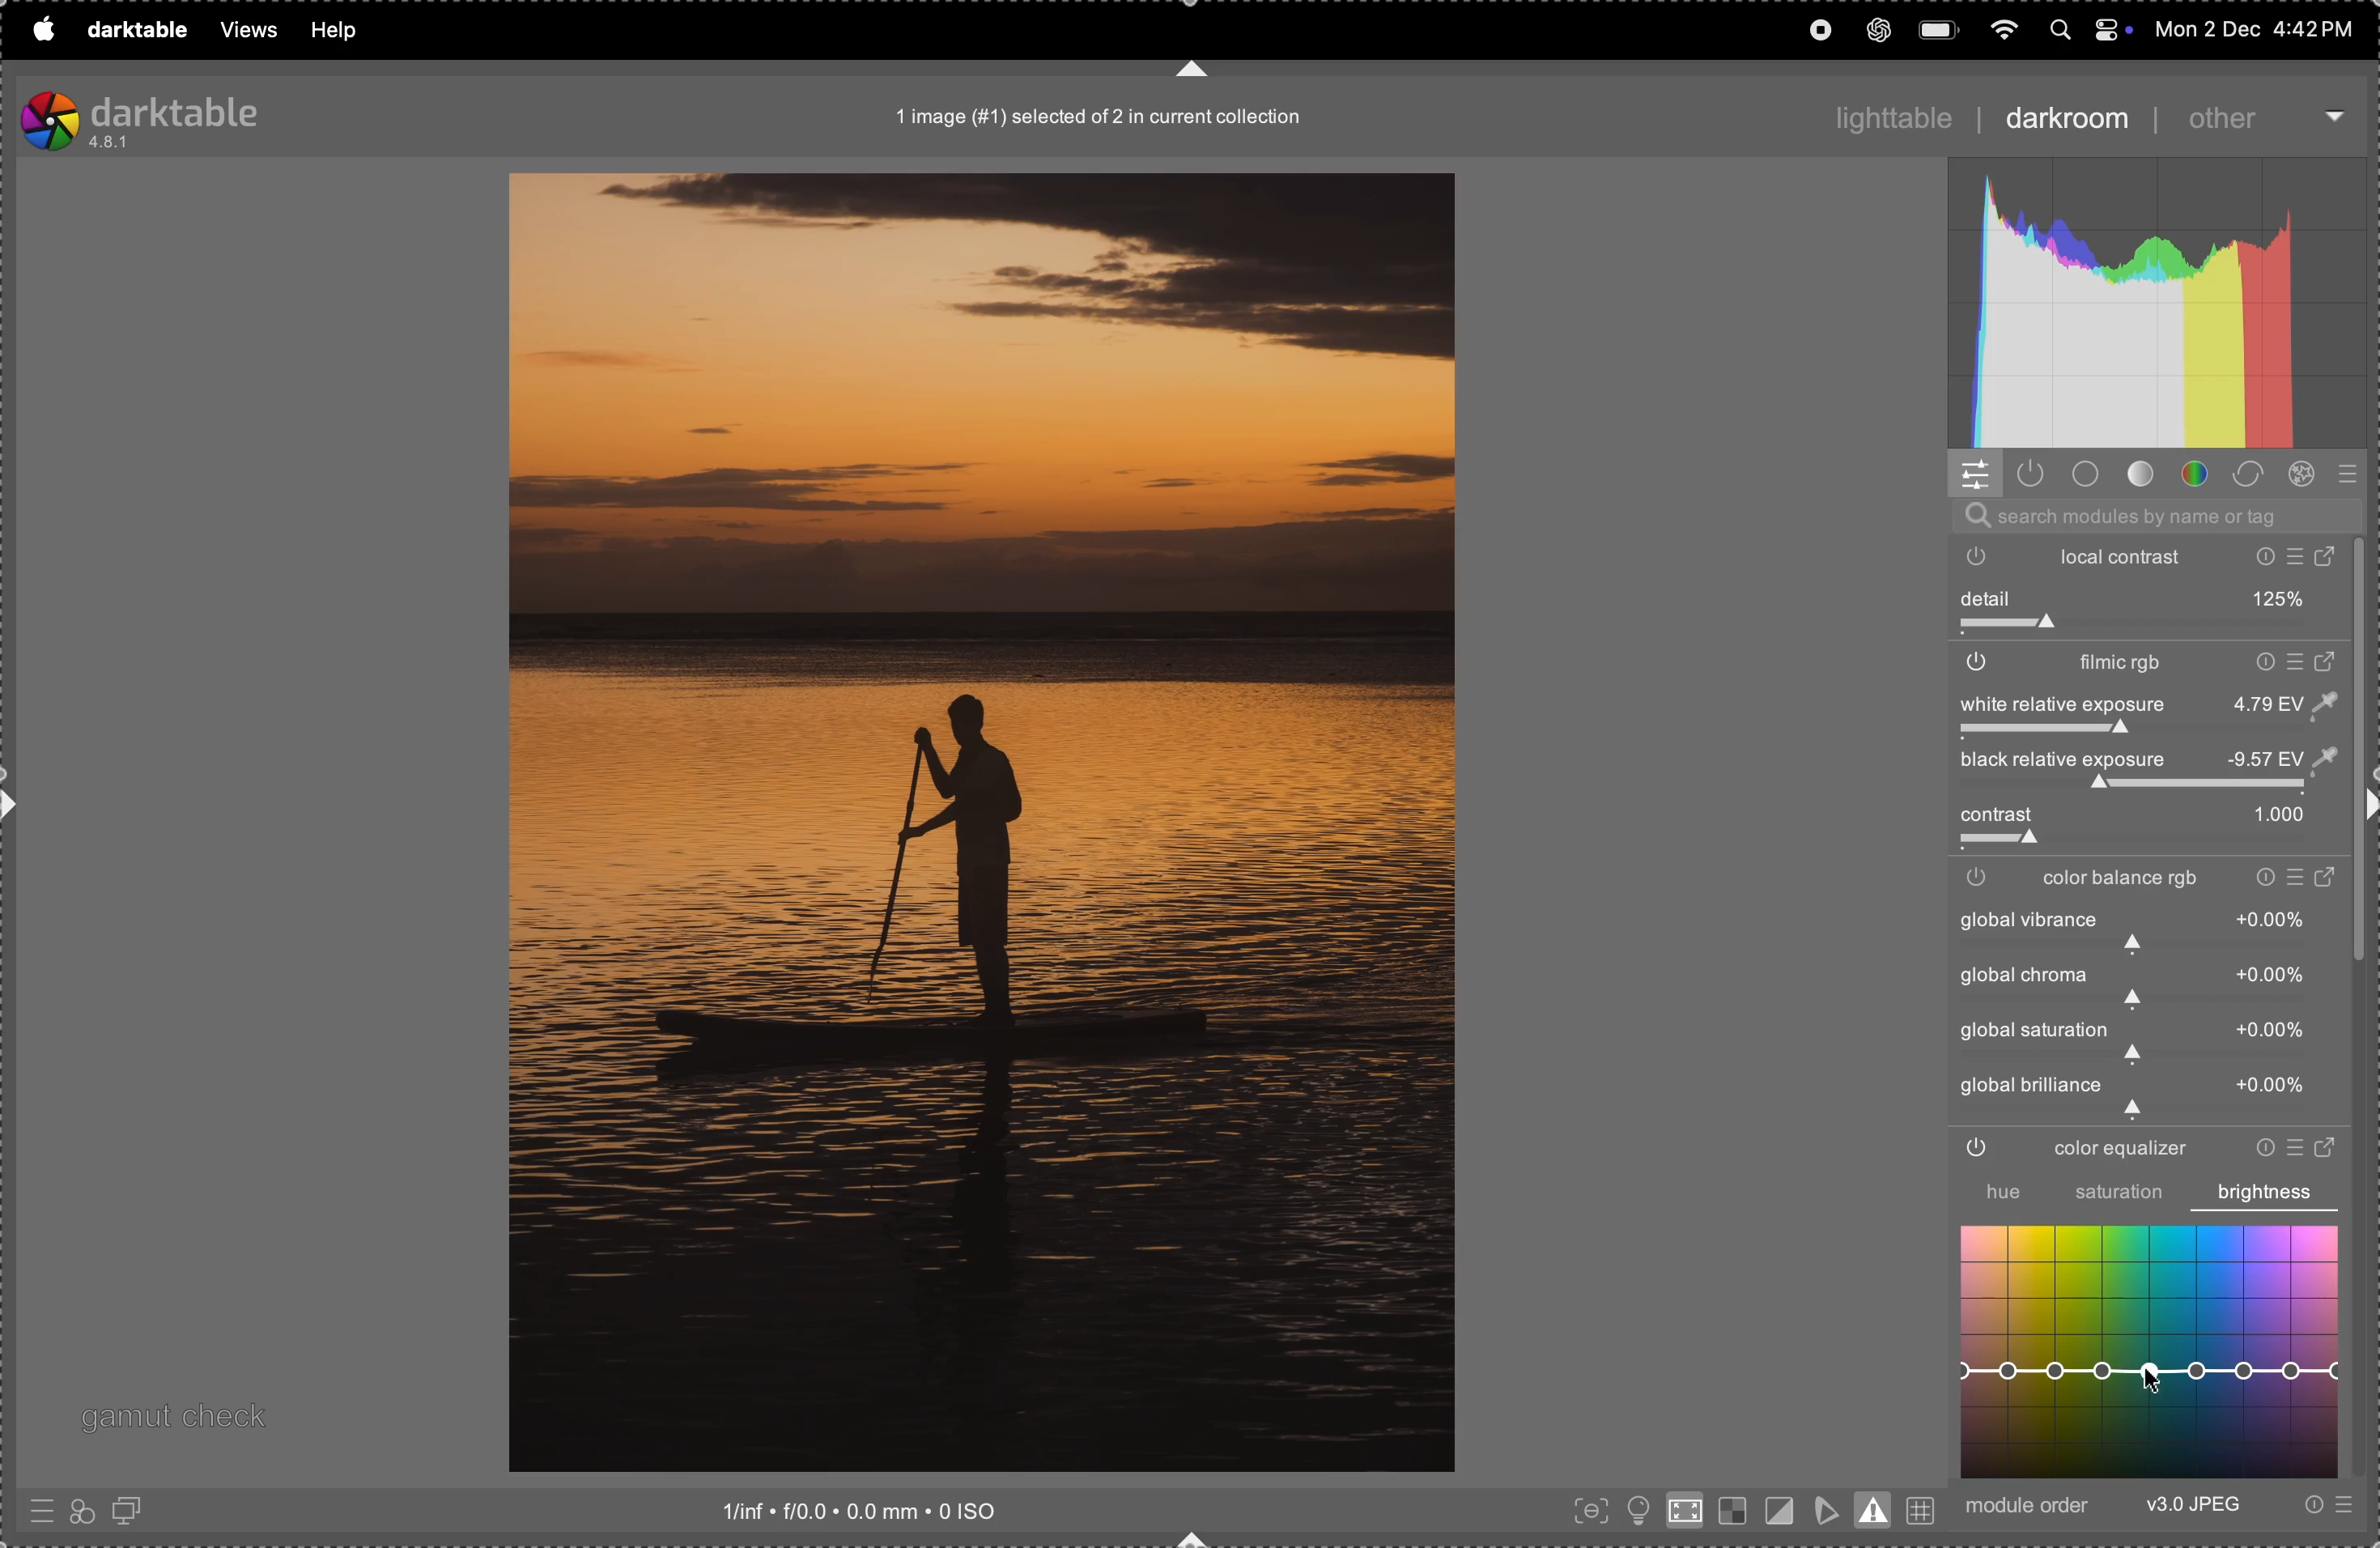 The height and width of the screenshot is (1548, 2380). What do you see at coordinates (2143, 984) in the screenshot?
I see `global variance` at bounding box center [2143, 984].